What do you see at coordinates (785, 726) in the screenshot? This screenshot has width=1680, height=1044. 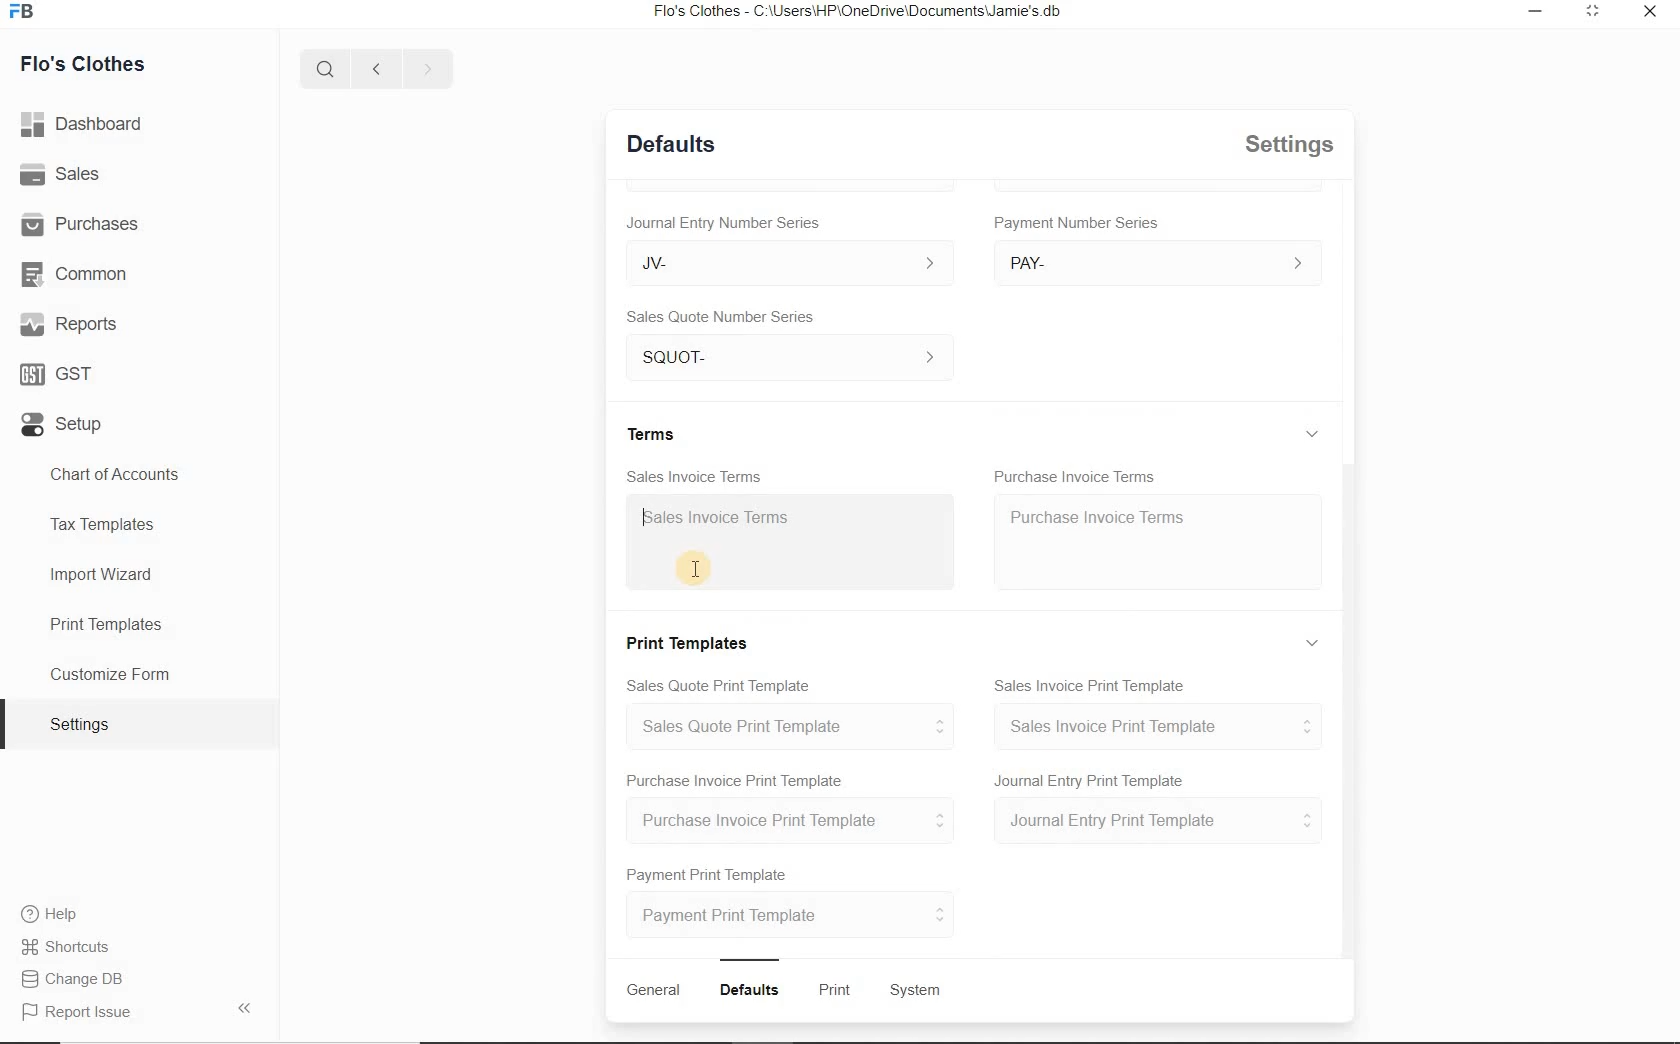 I see `Sales Quote Print Template` at bounding box center [785, 726].